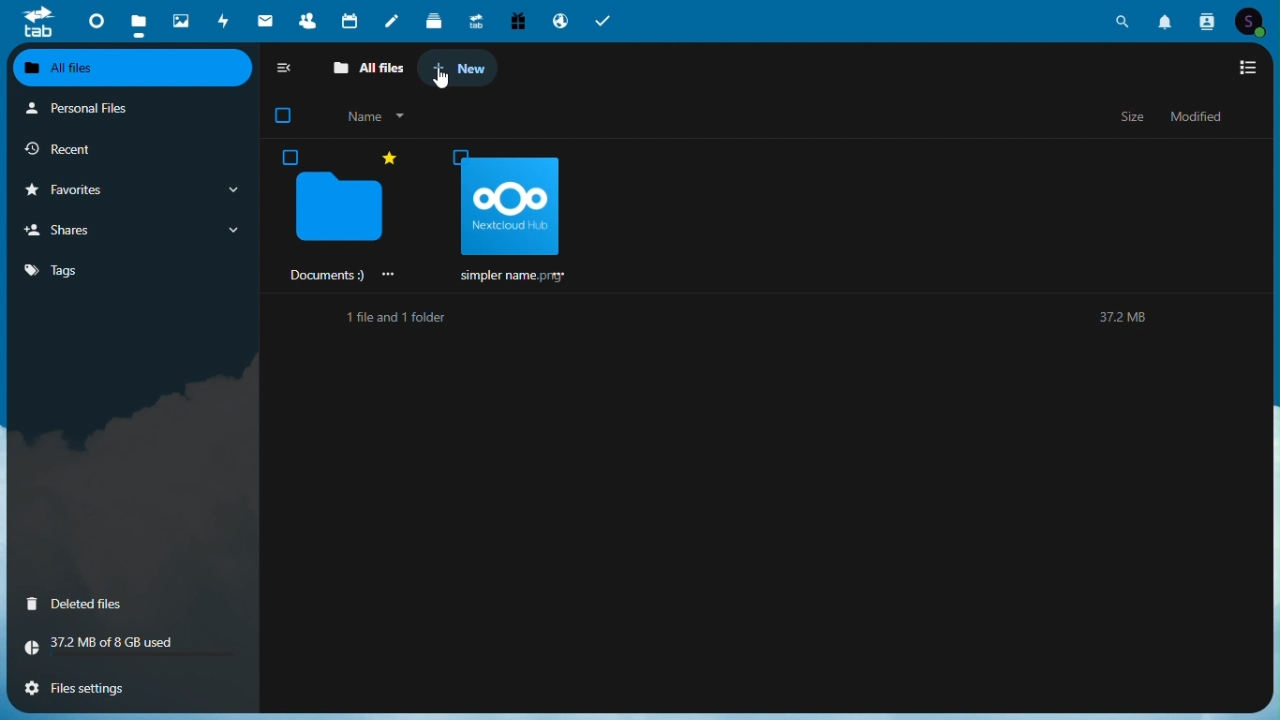  I want to click on Search, so click(1126, 18).